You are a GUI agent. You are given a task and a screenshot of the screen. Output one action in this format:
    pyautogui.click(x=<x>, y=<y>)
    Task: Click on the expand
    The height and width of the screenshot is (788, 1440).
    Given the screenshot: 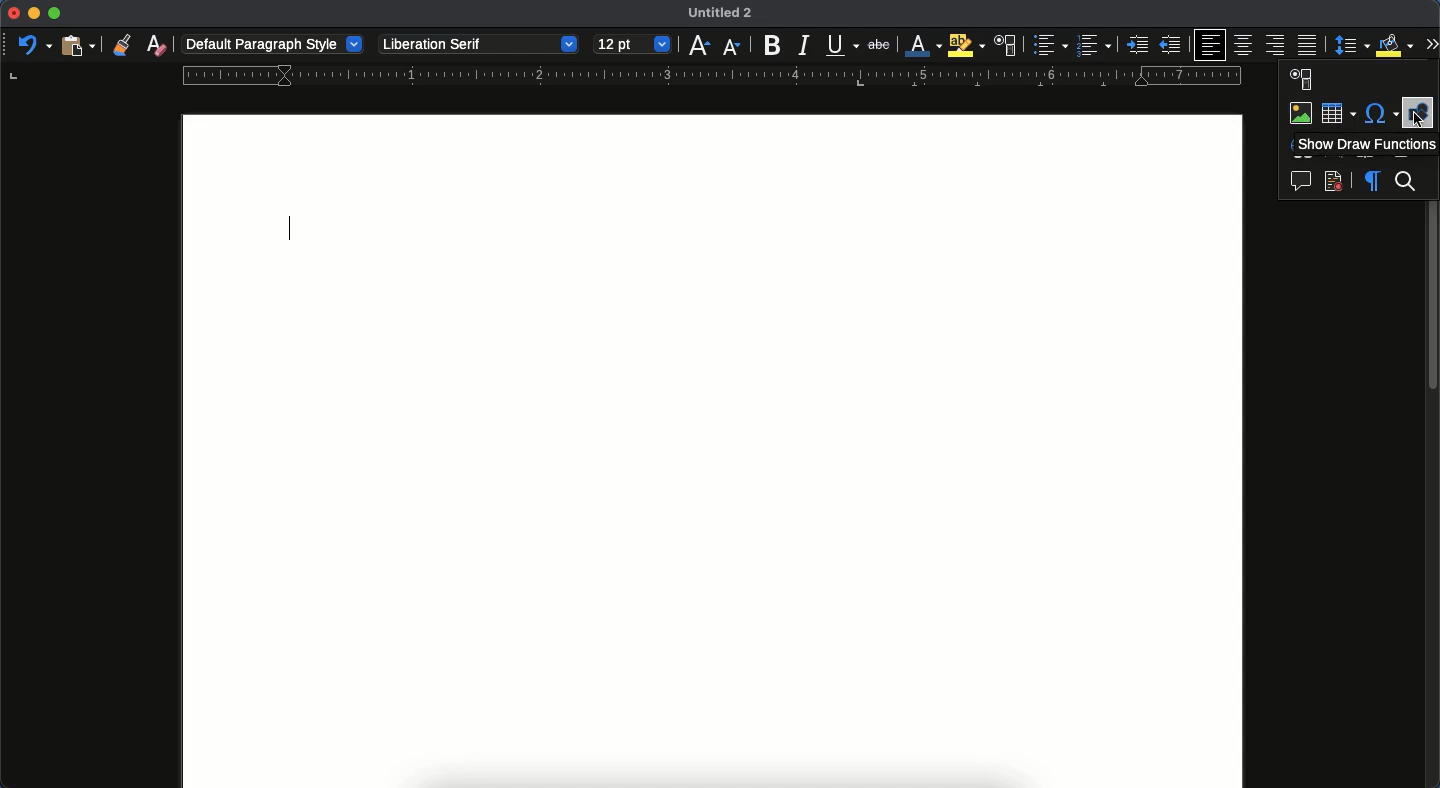 What is the action you would take?
    pyautogui.click(x=1429, y=42)
    